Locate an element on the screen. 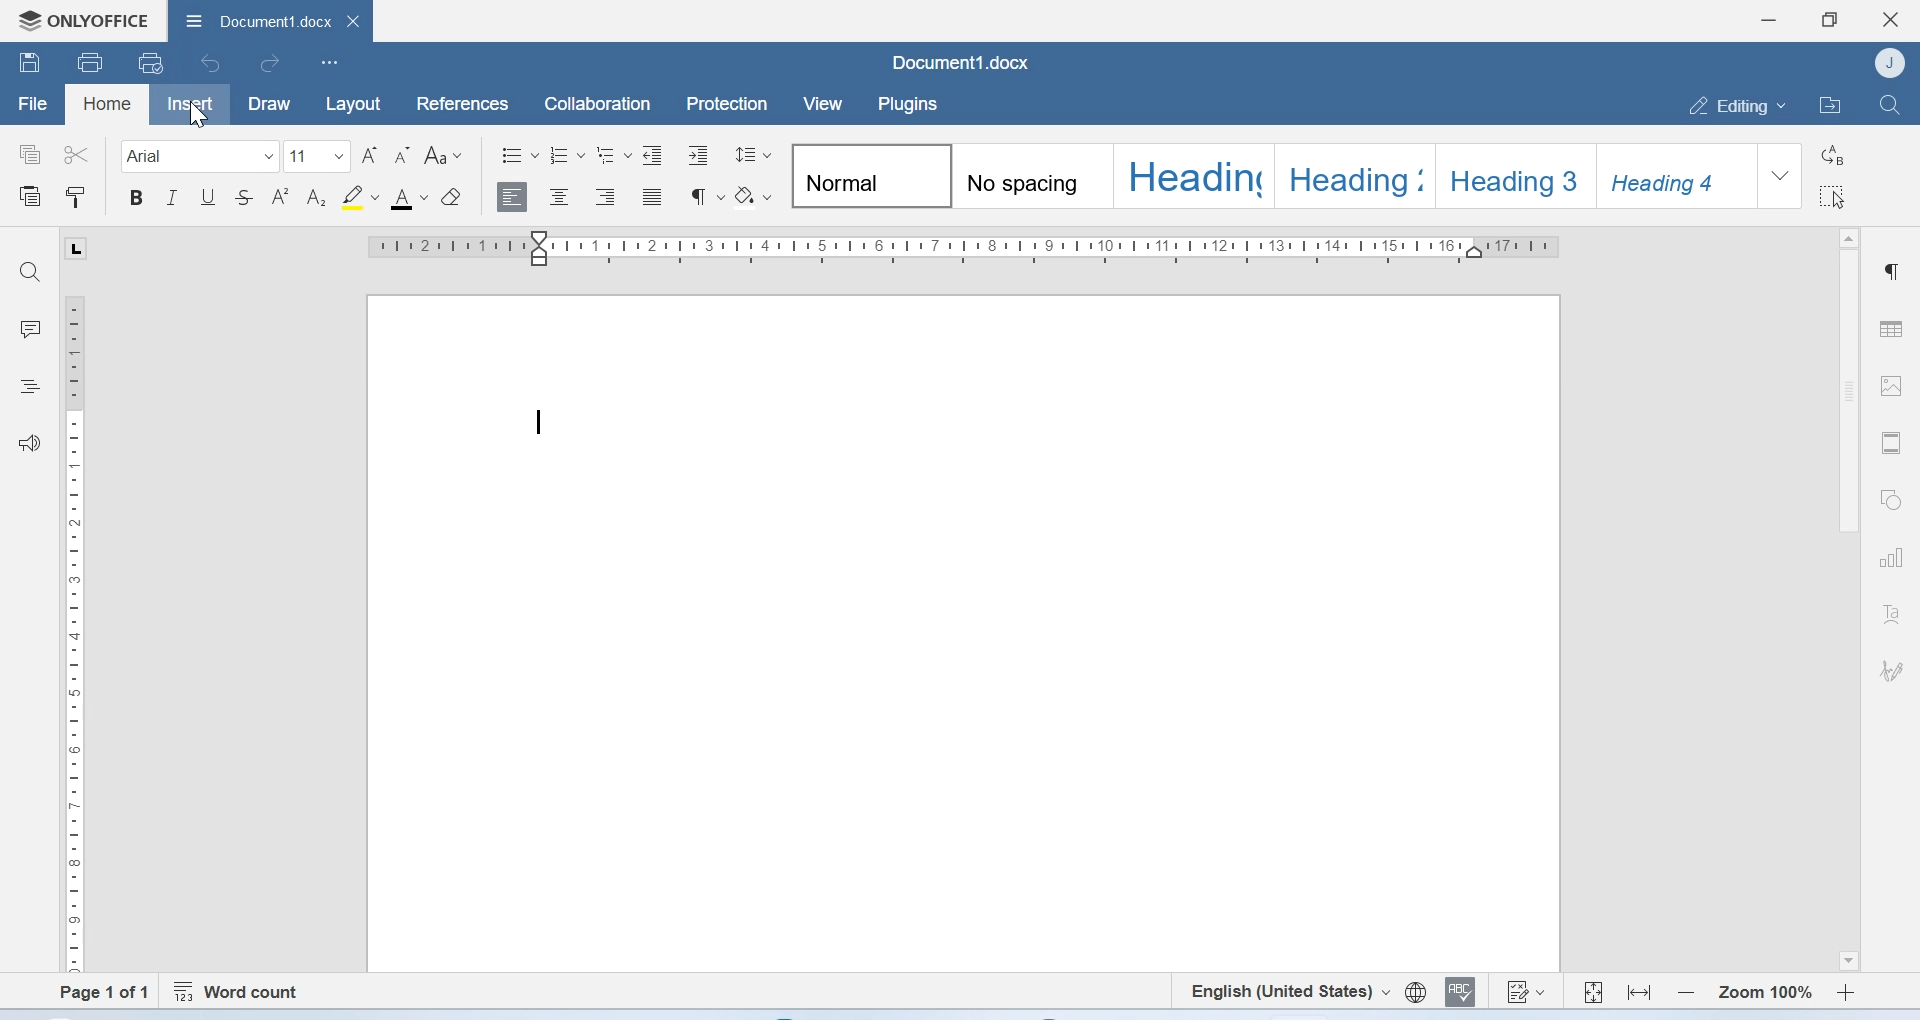 The width and height of the screenshot is (1920, 1020). Font color is located at coordinates (410, 197).